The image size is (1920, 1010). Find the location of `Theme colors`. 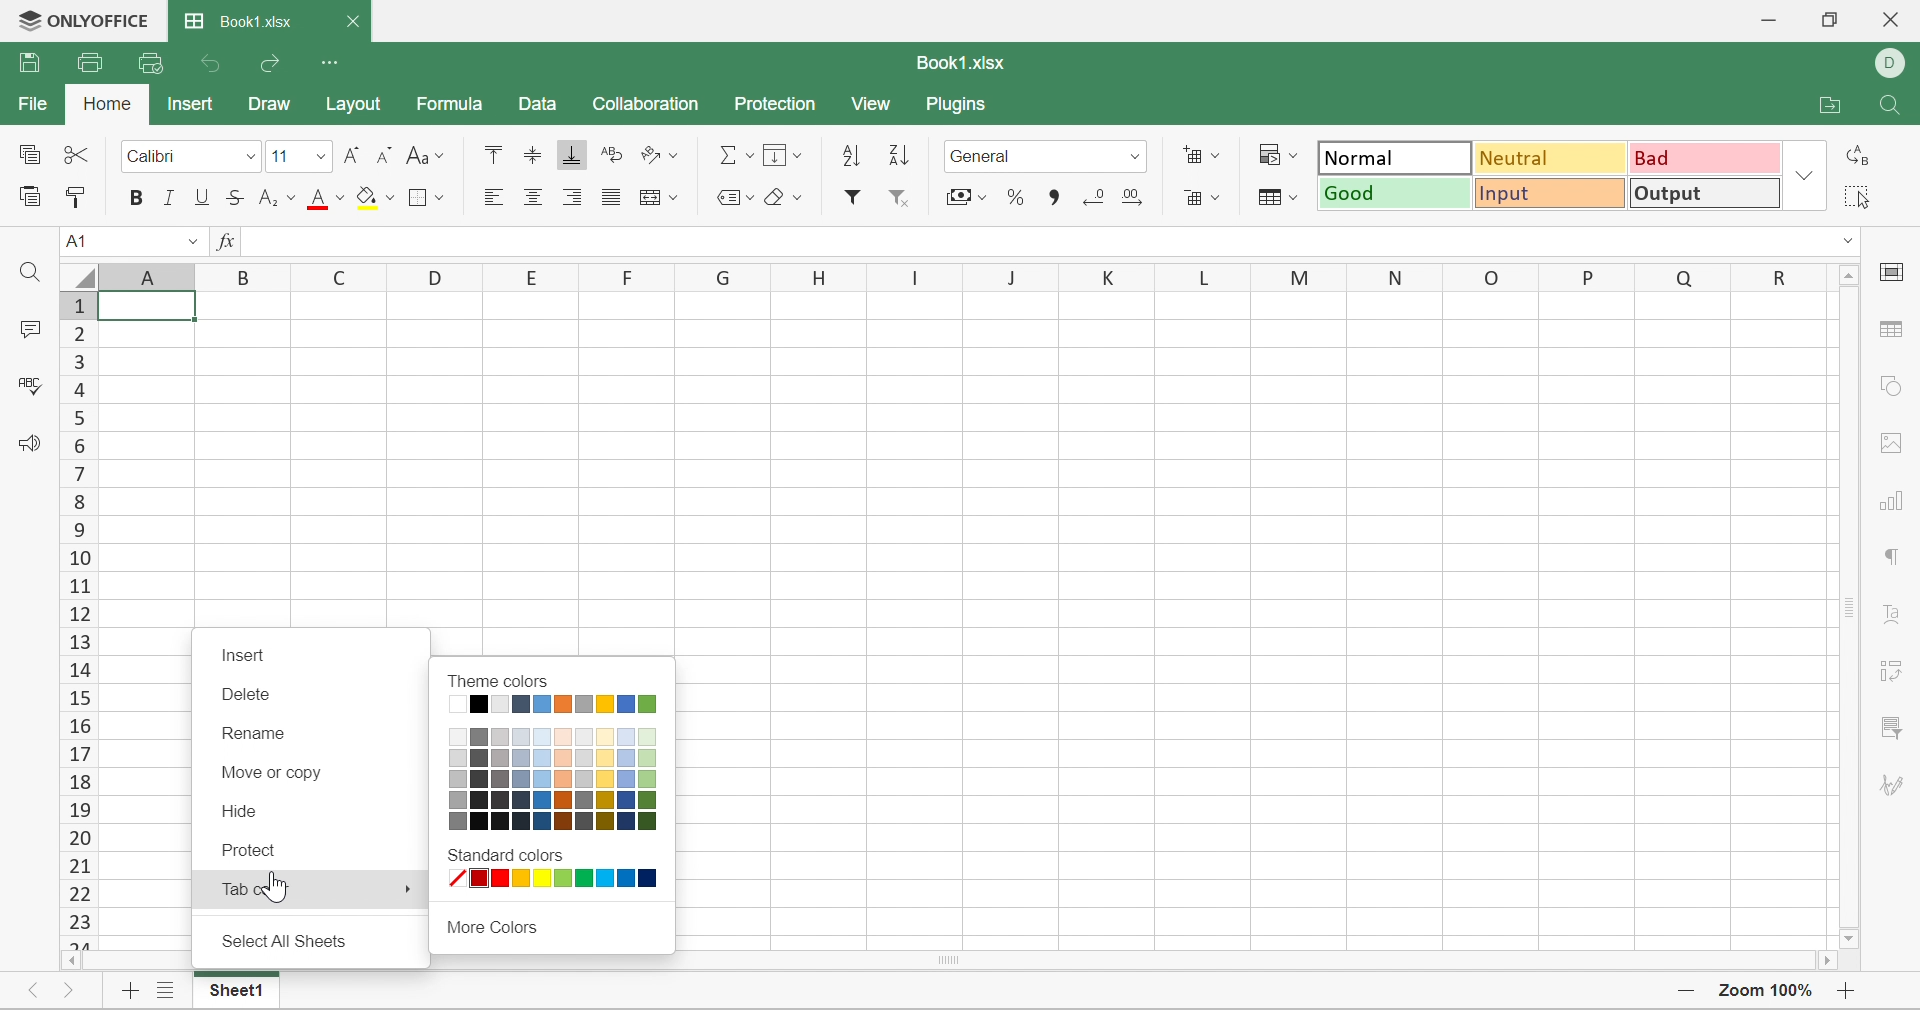

Theme colors is located at coordinates (495, 678).